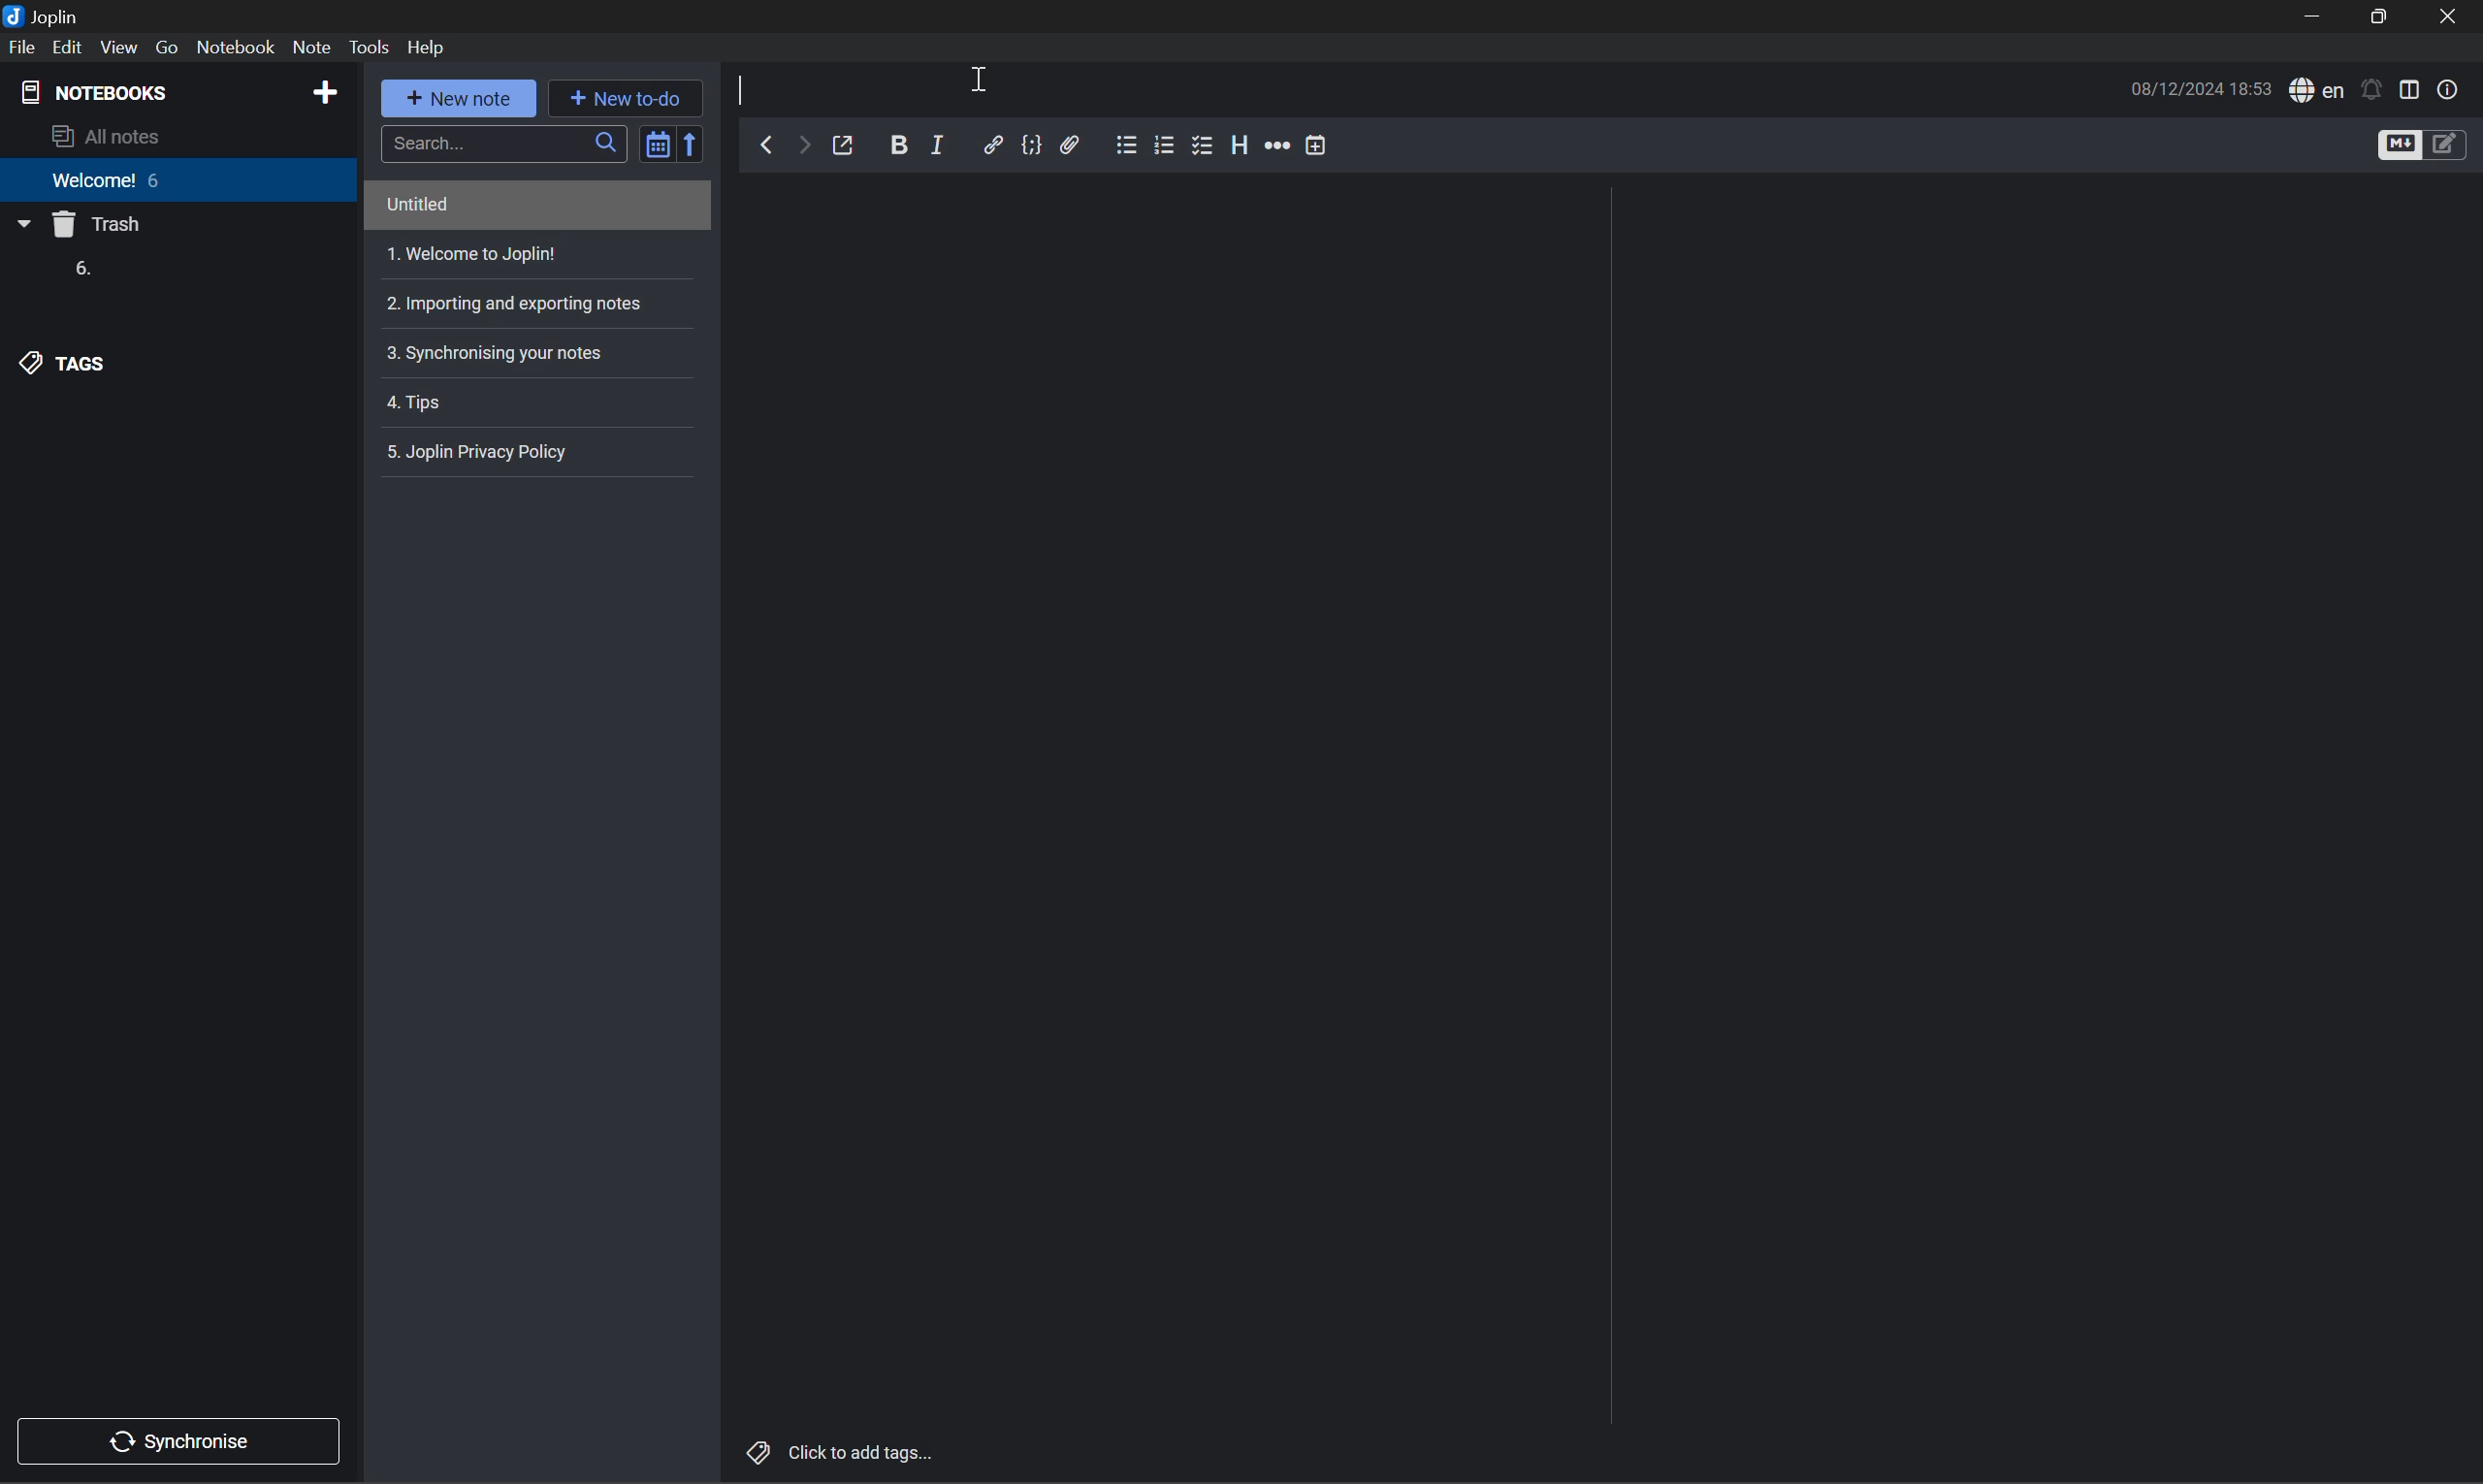 This screenshot has width=2483, height=1484. I want to click on Trash, so click(101, 227).